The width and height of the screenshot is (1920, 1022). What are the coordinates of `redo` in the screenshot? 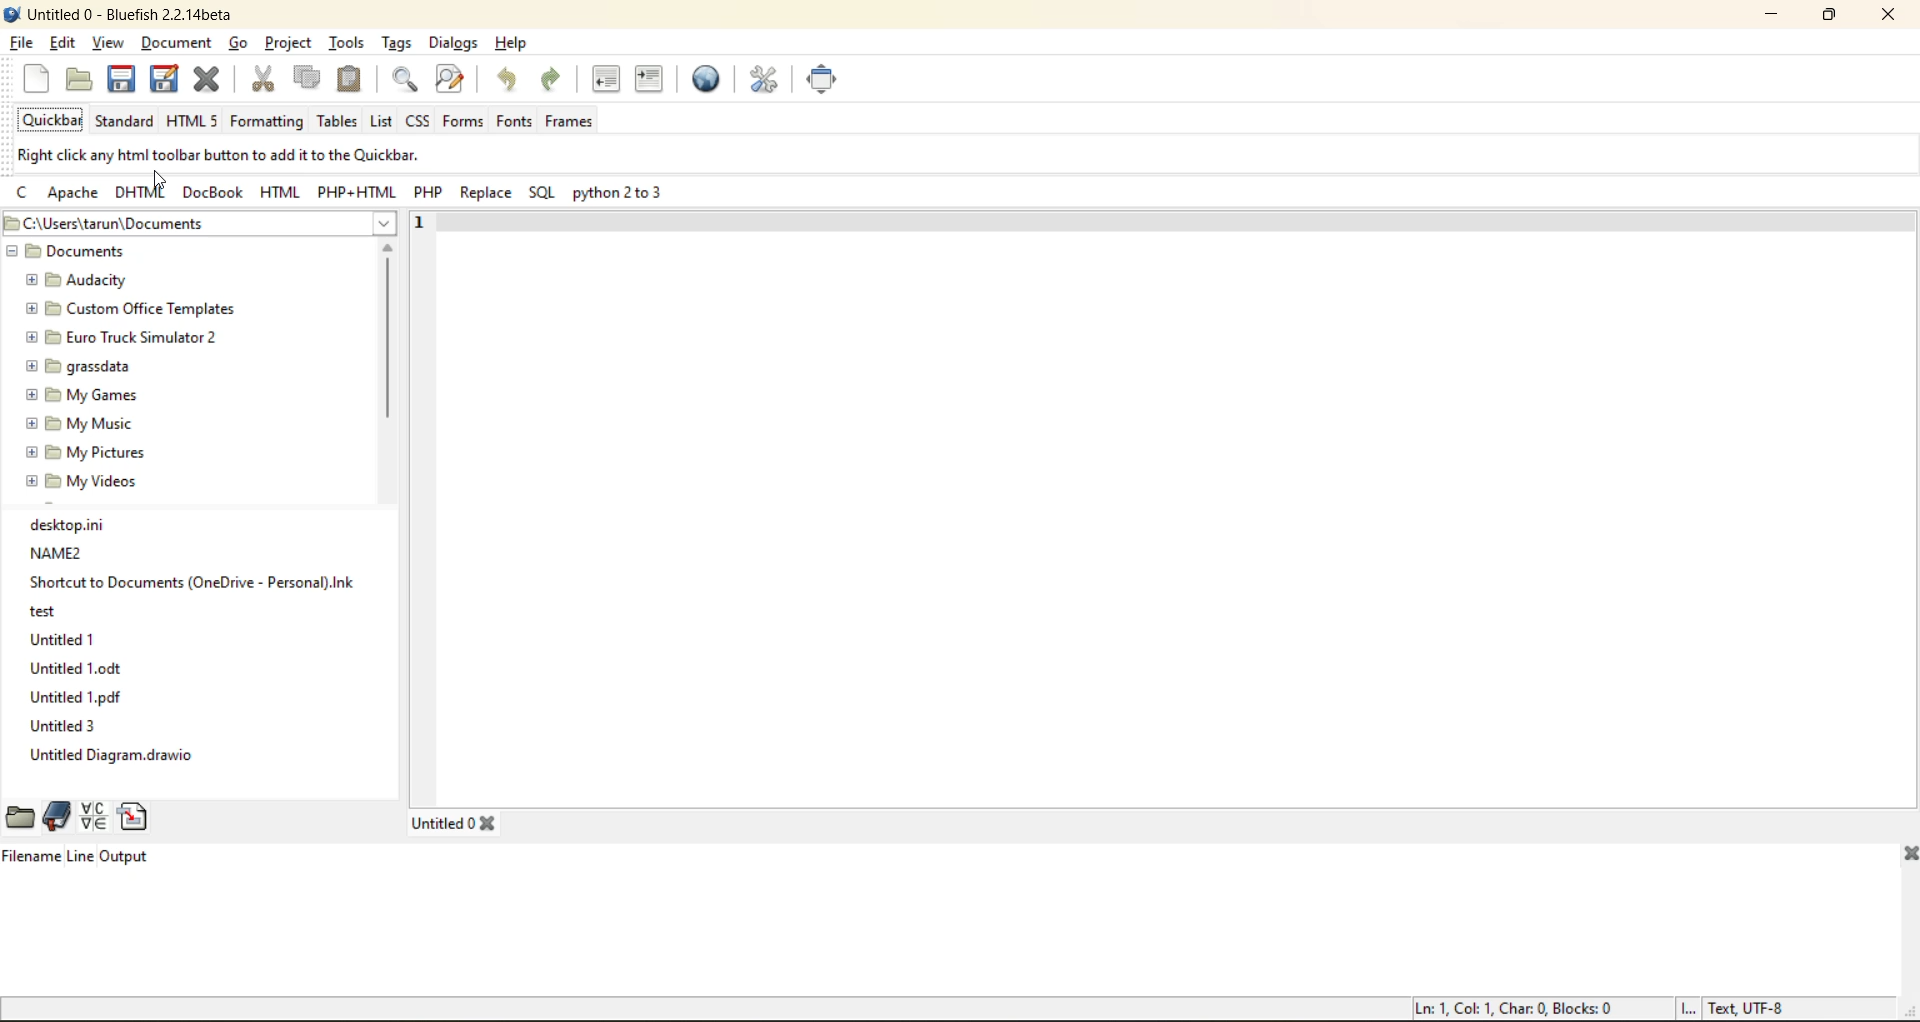 It's located at (555, 80).